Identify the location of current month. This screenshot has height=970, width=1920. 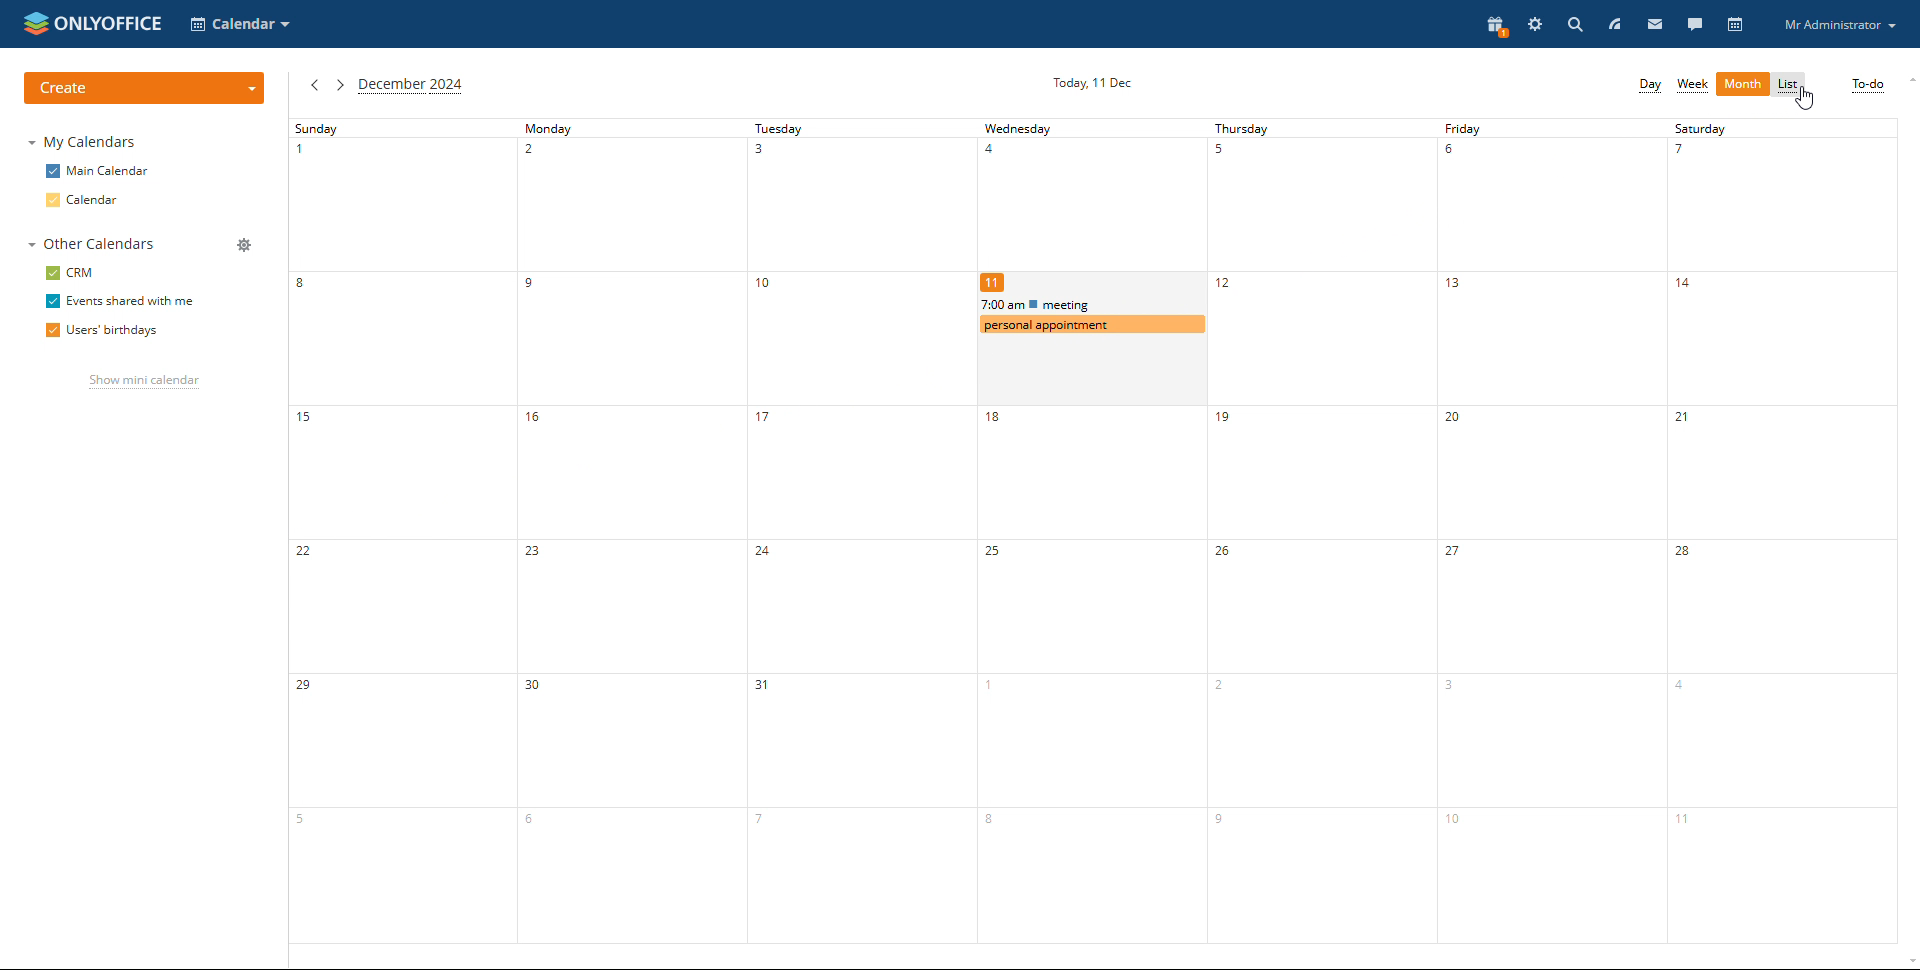
(412, 86).